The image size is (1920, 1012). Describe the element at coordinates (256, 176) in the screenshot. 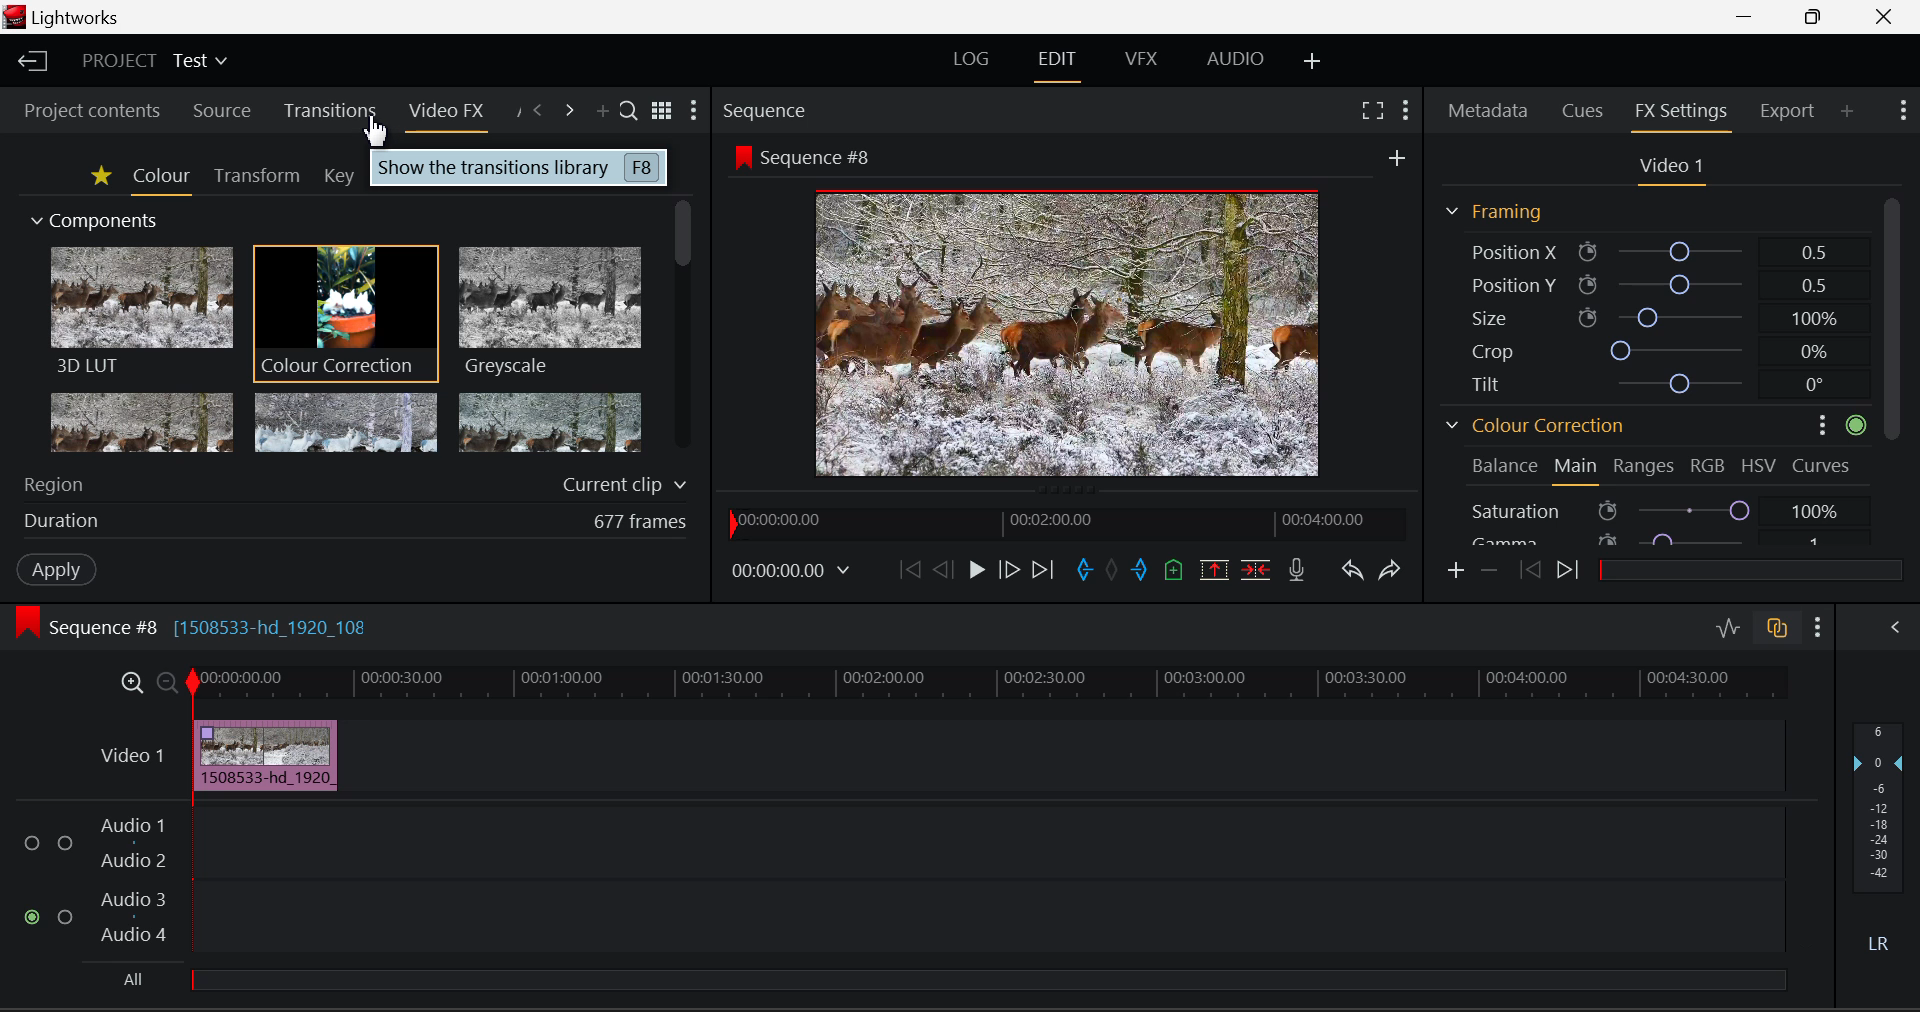

I see `Transform` at that location.